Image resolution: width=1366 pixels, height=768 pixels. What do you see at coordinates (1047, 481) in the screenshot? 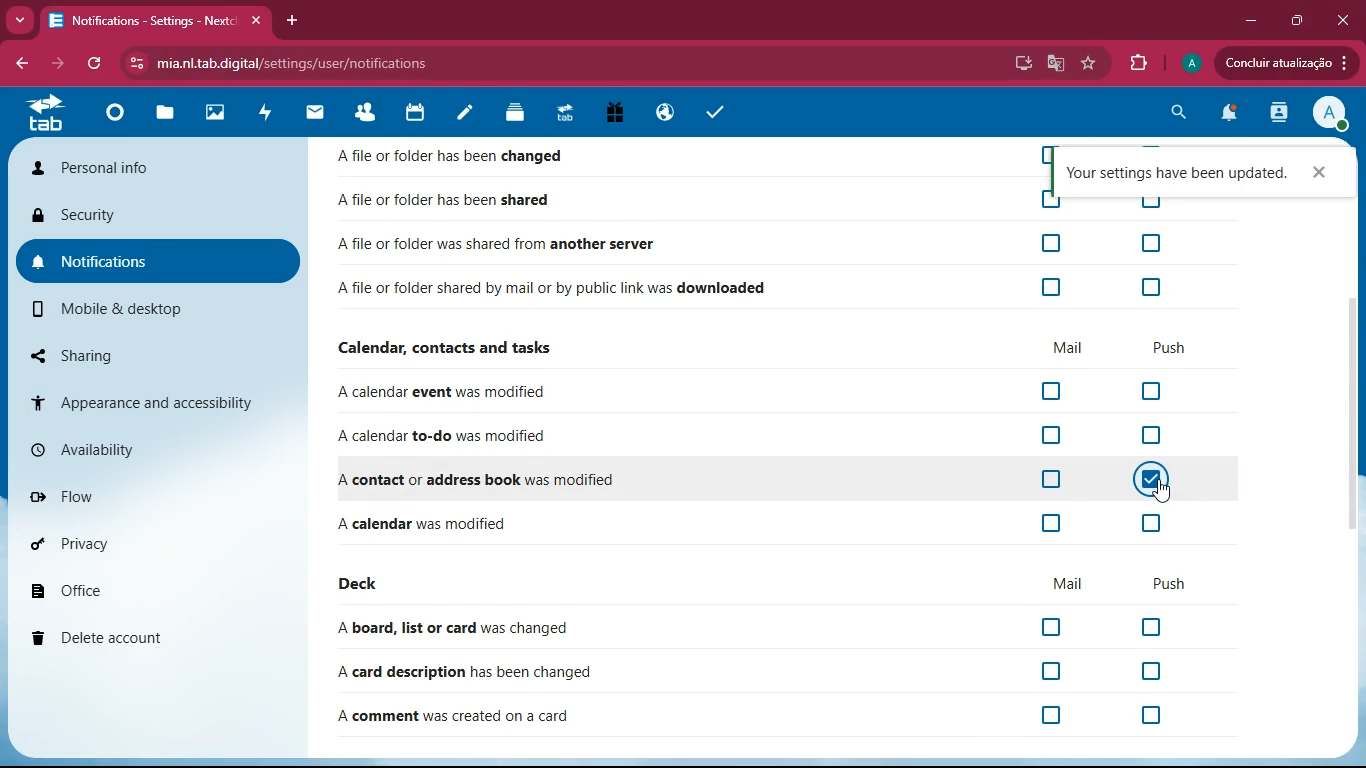
I see `off` at bounding box center [1047, 481].